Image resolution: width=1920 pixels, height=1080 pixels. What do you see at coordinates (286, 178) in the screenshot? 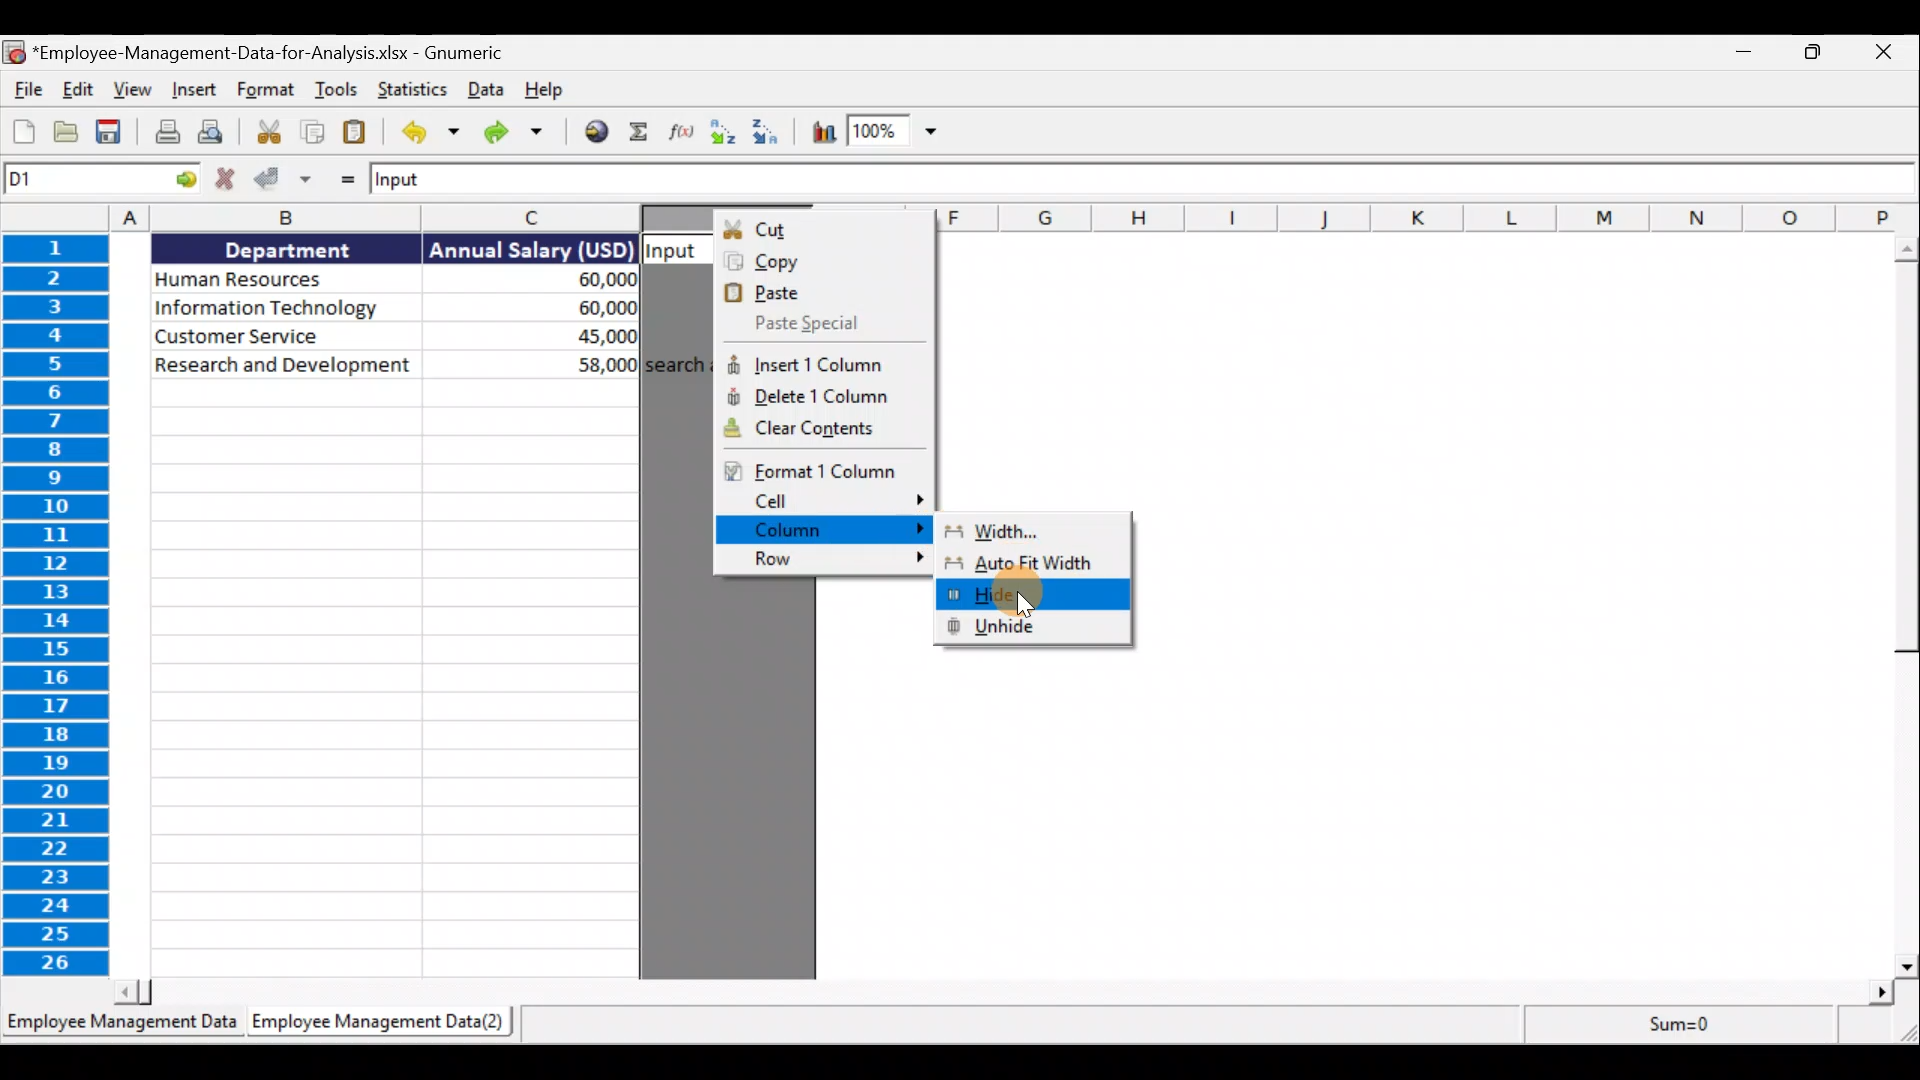
I see `Accept change` at bounding box center [286, 178].